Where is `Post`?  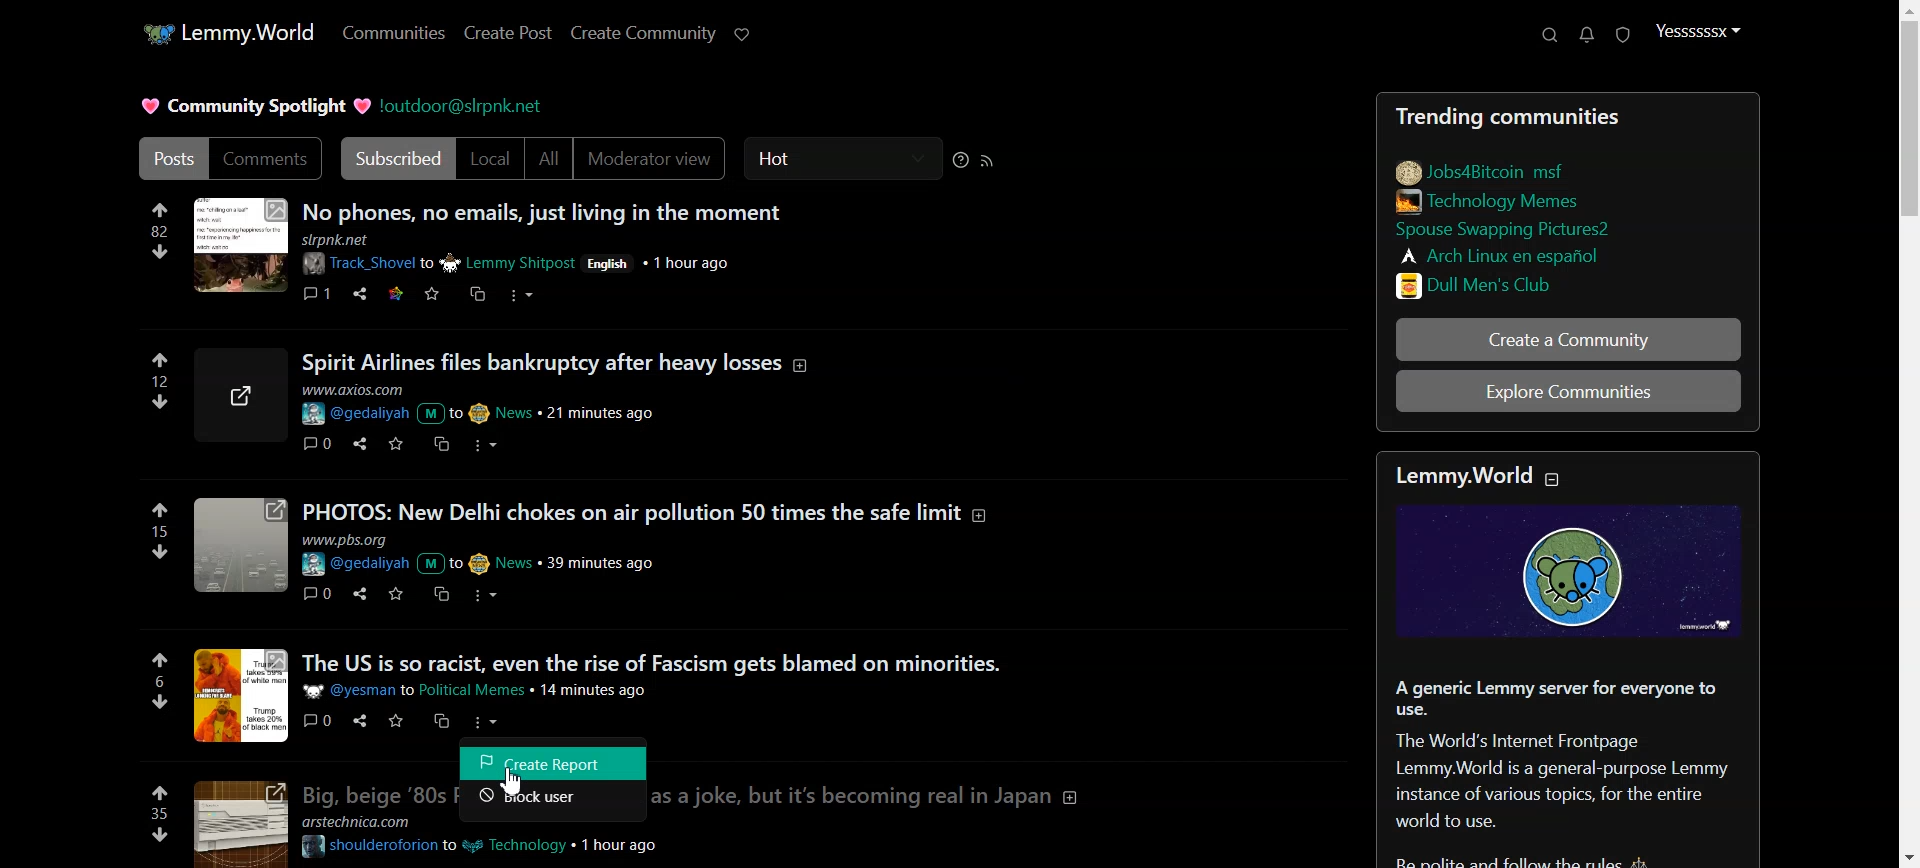 Post is located at coordinates (167, 158).